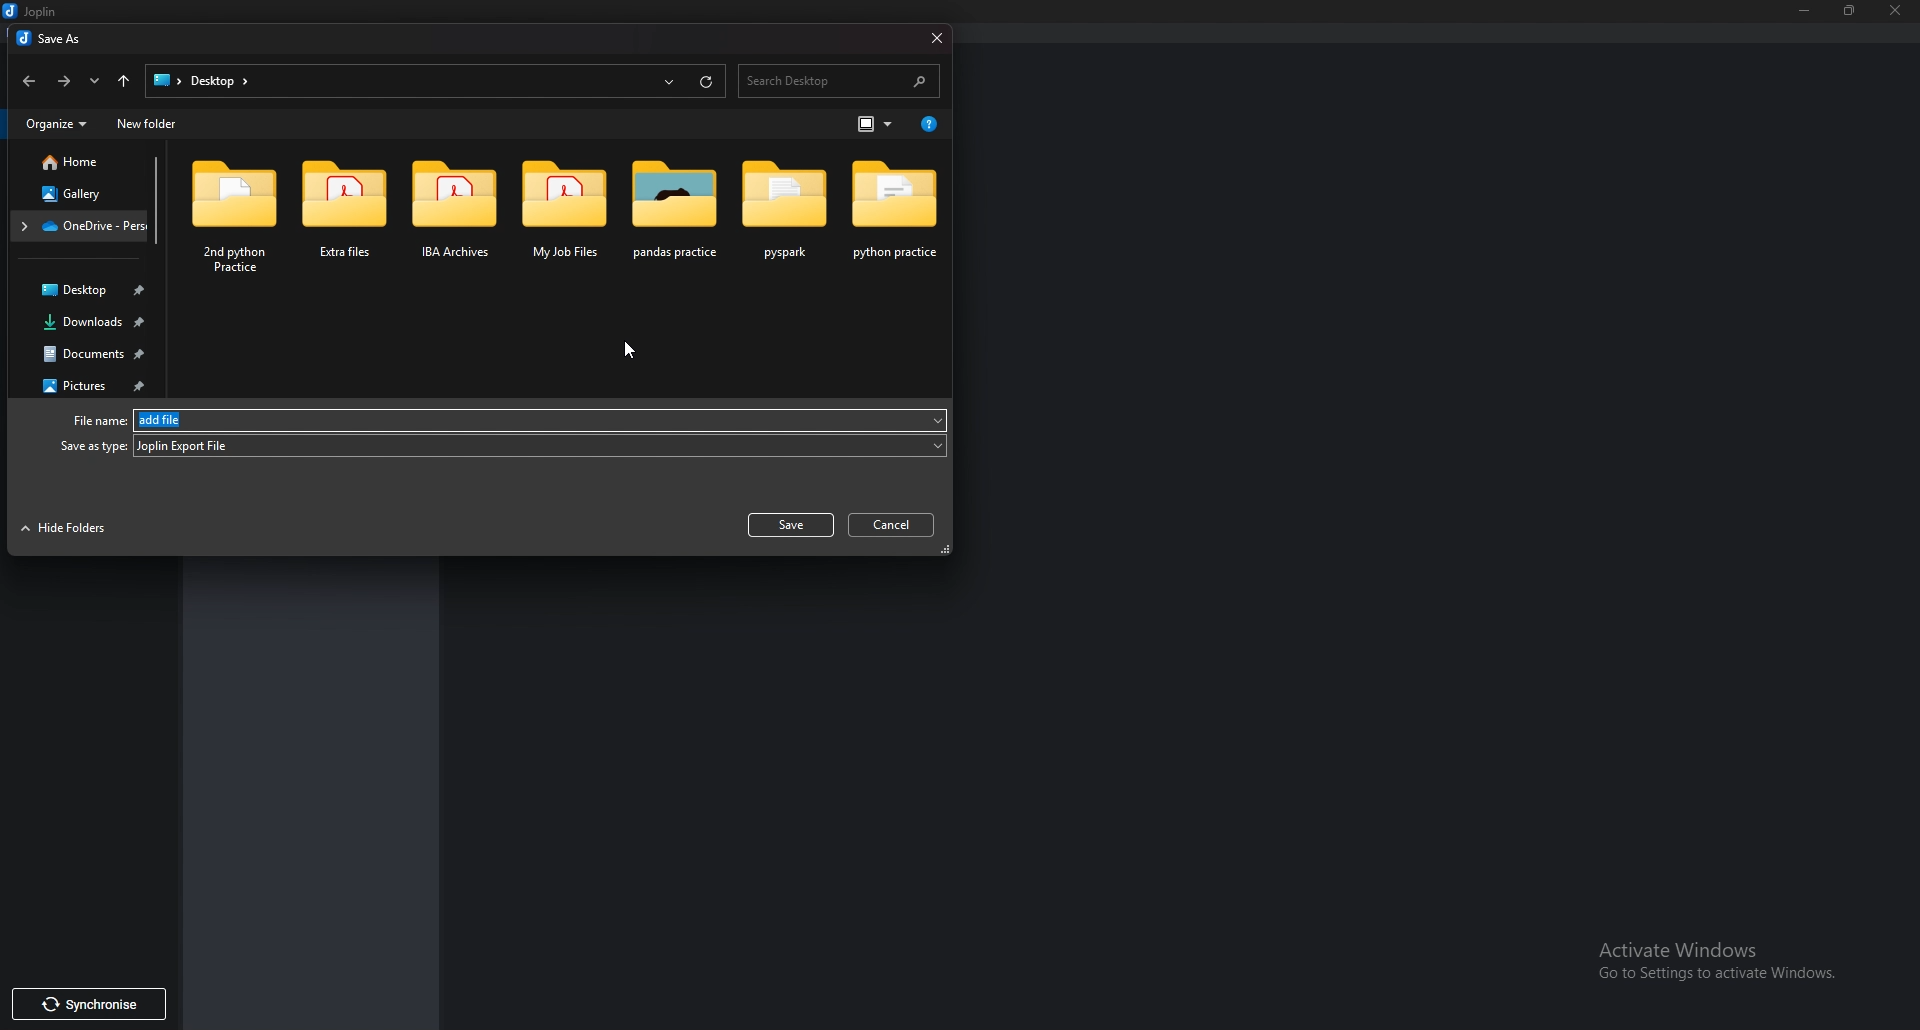 The width and height of the screenshot is (1920, 1030). Describe the element at coordinates (29, 82) in the screenshot. I see `back` at that location.